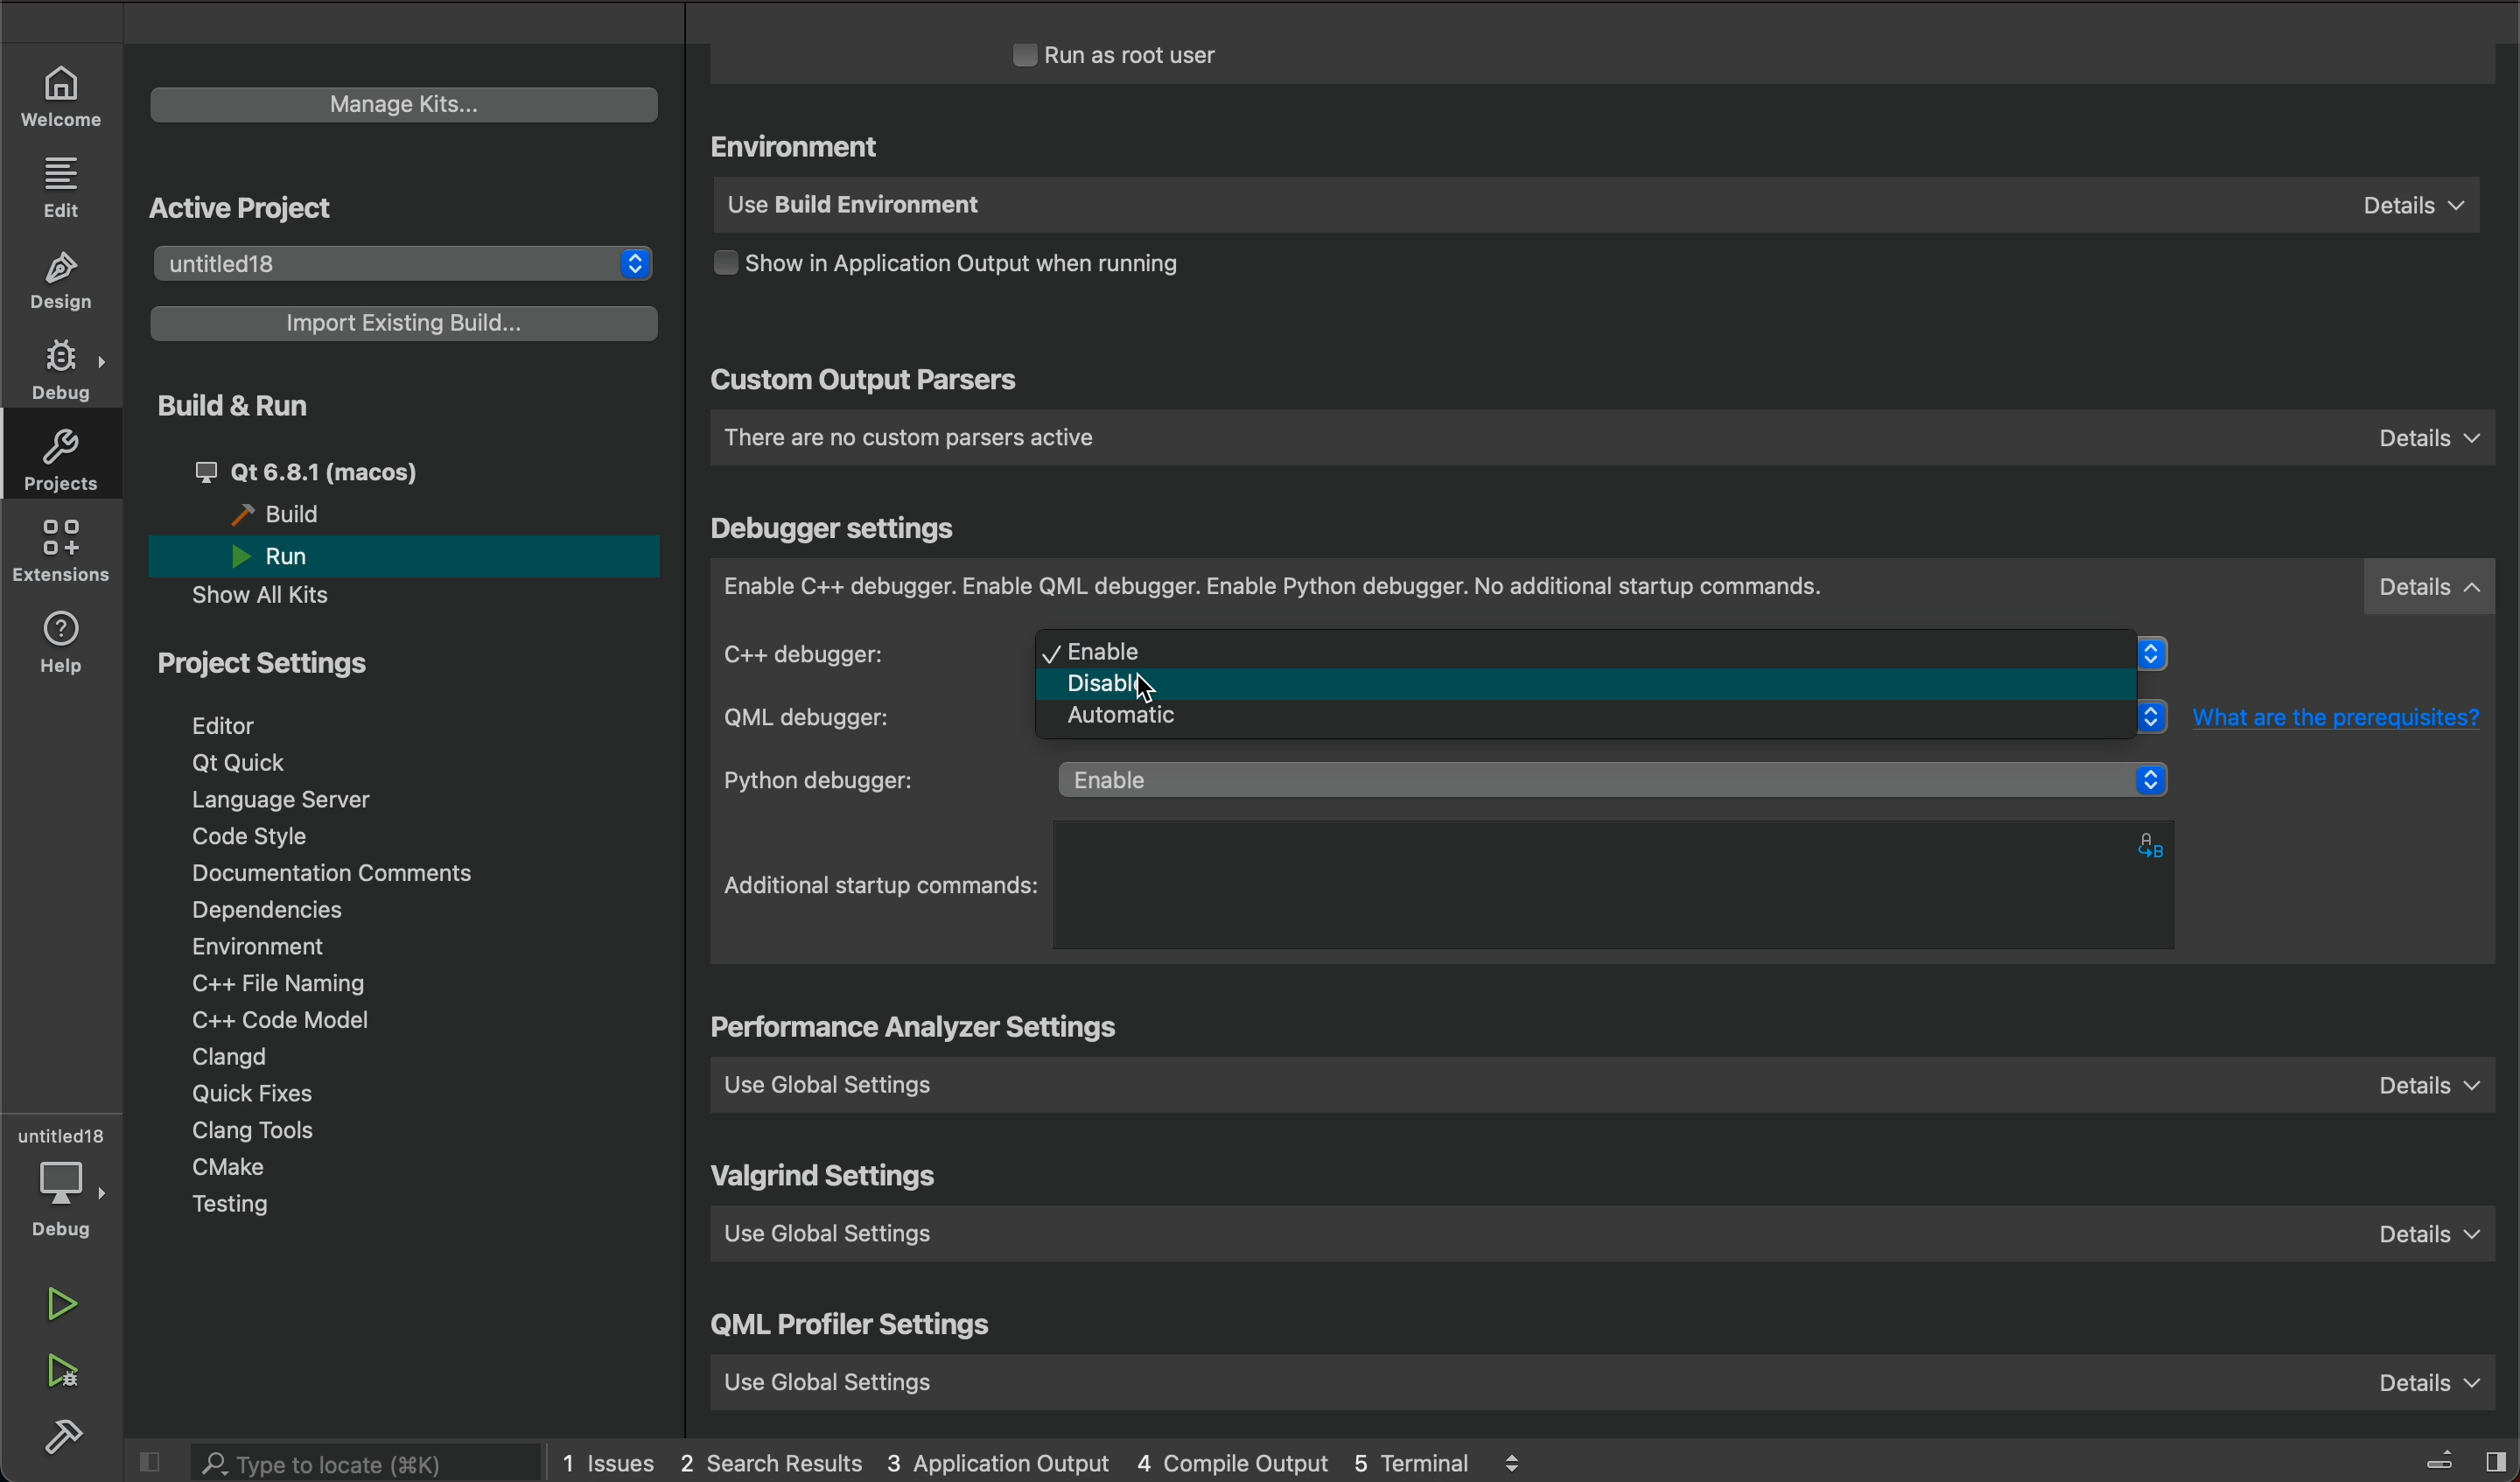 The height and width of the screenshot is (1482, 2520). I want to click on What are the prerequisites?, so click(2349, 717).